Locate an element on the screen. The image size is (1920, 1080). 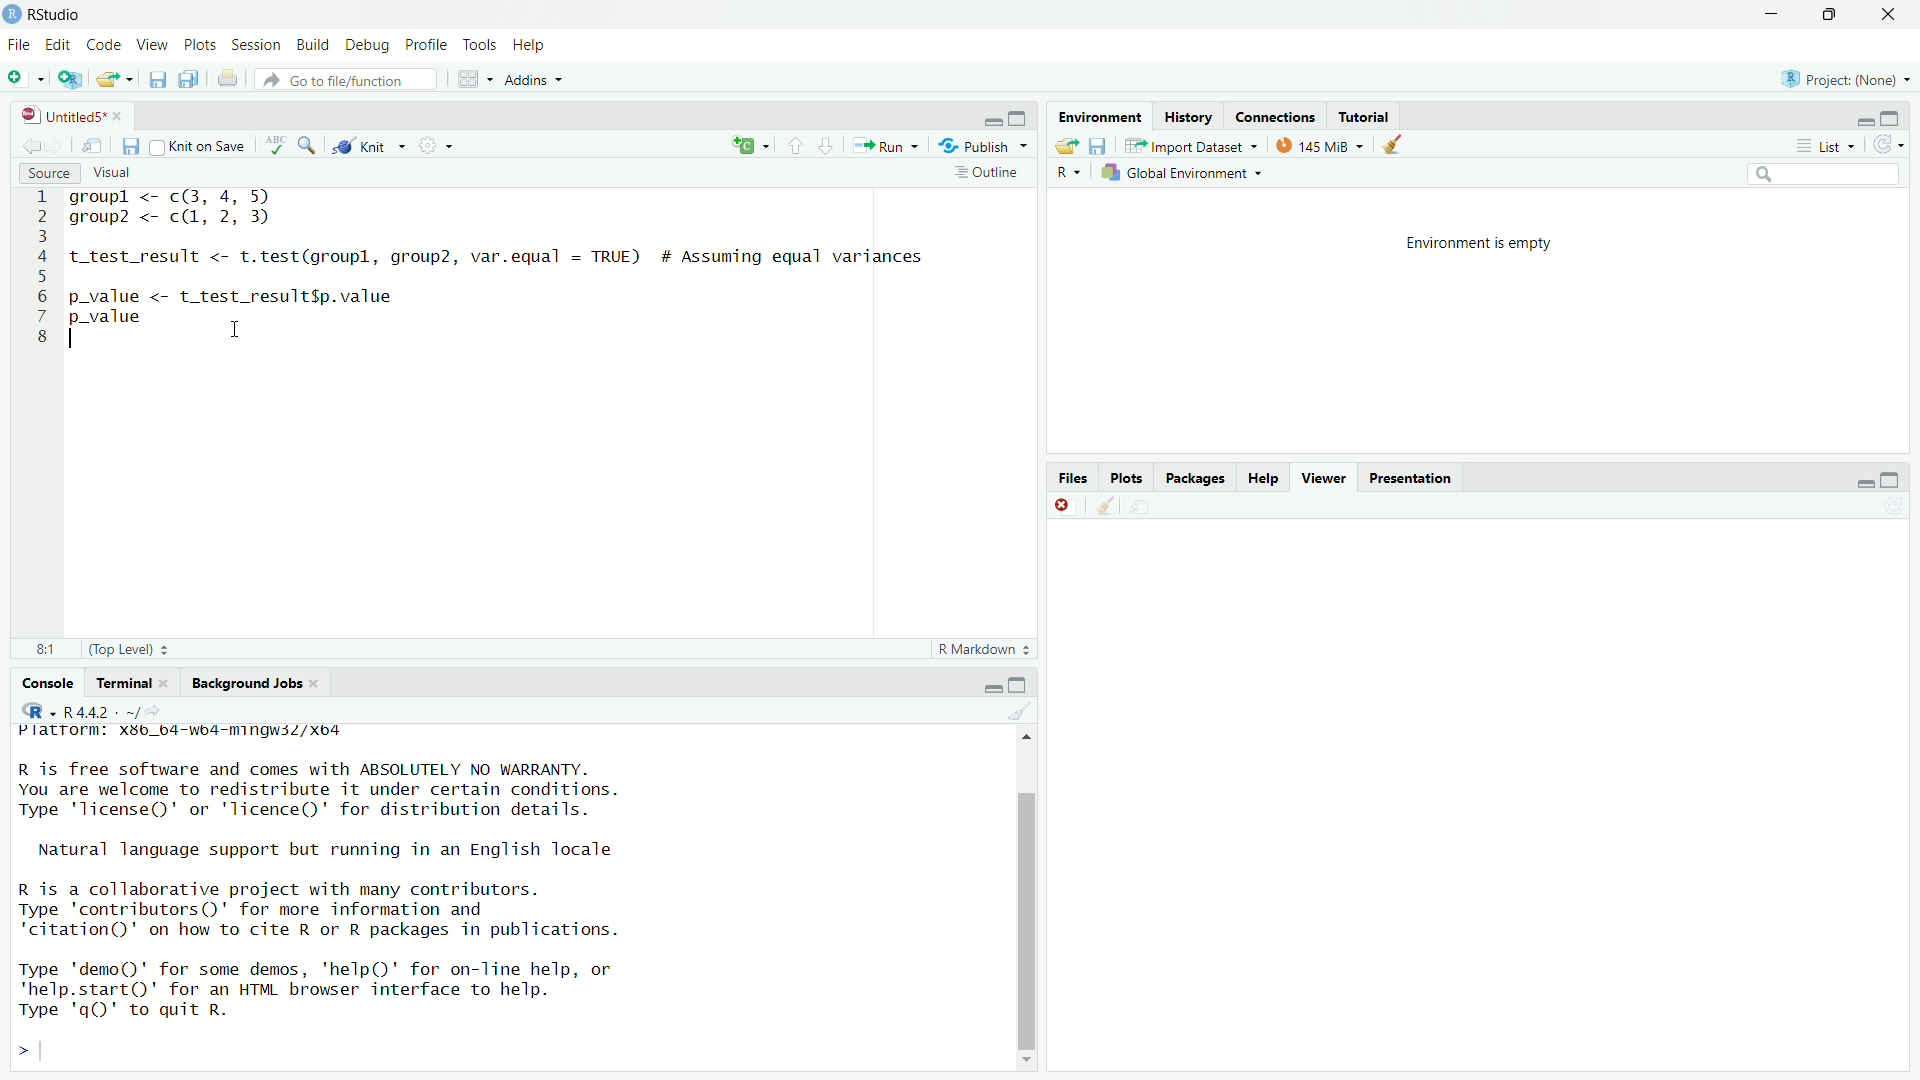
prompt cursor is located at coordinates (23, 1049).